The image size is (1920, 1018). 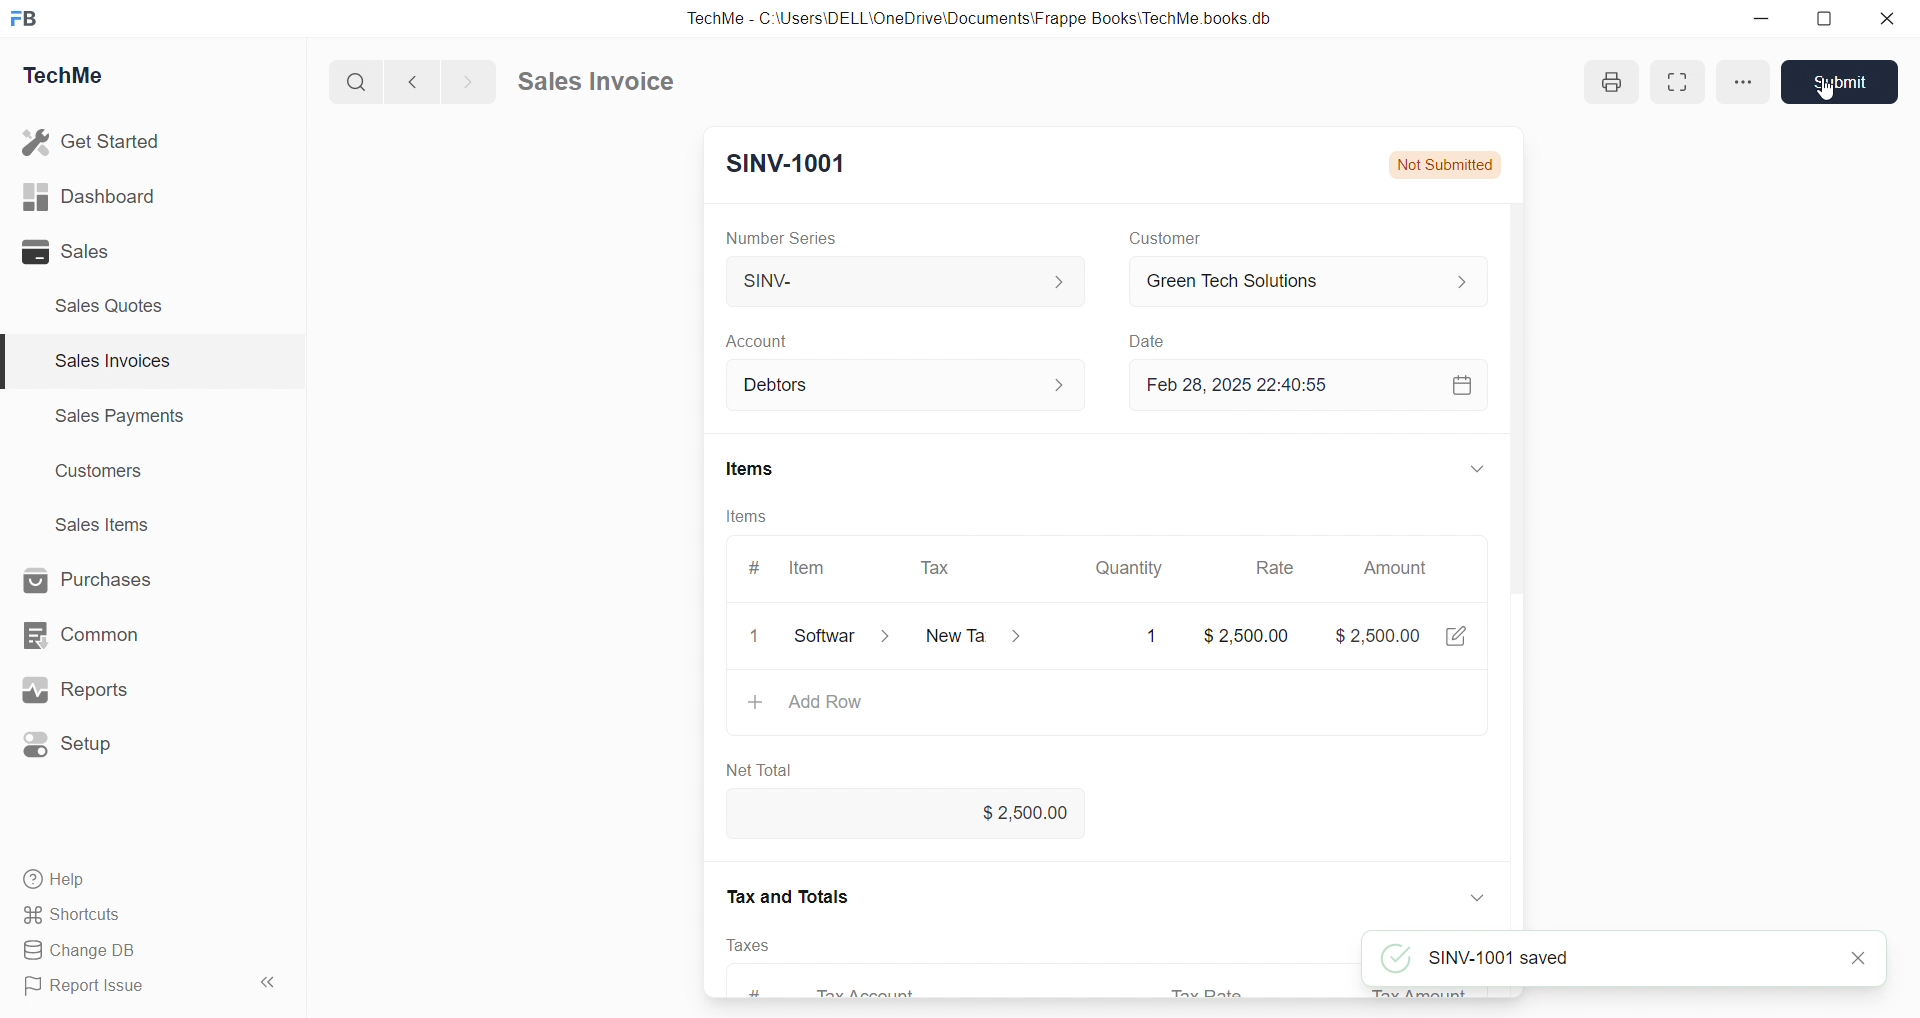 What do you see at coordinates (752, 468) in the screenshot?
I see `Items` at bounding box center [752, 468].